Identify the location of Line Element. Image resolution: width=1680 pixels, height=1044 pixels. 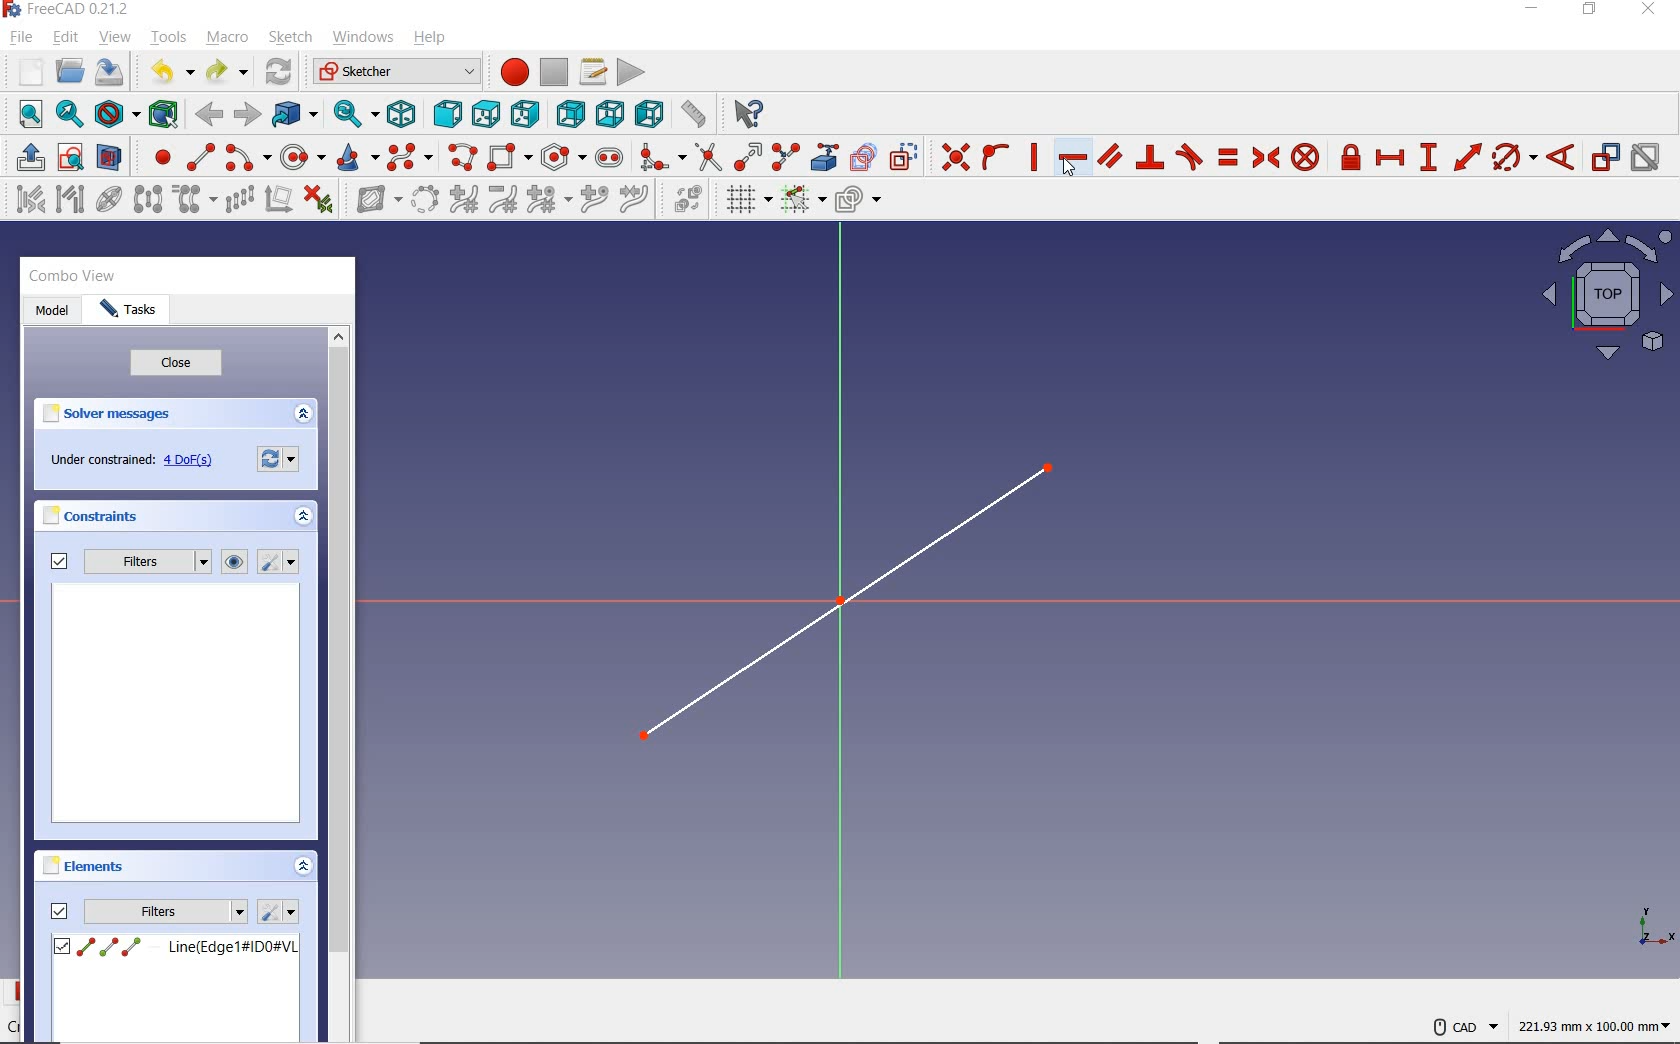
(175, 947).